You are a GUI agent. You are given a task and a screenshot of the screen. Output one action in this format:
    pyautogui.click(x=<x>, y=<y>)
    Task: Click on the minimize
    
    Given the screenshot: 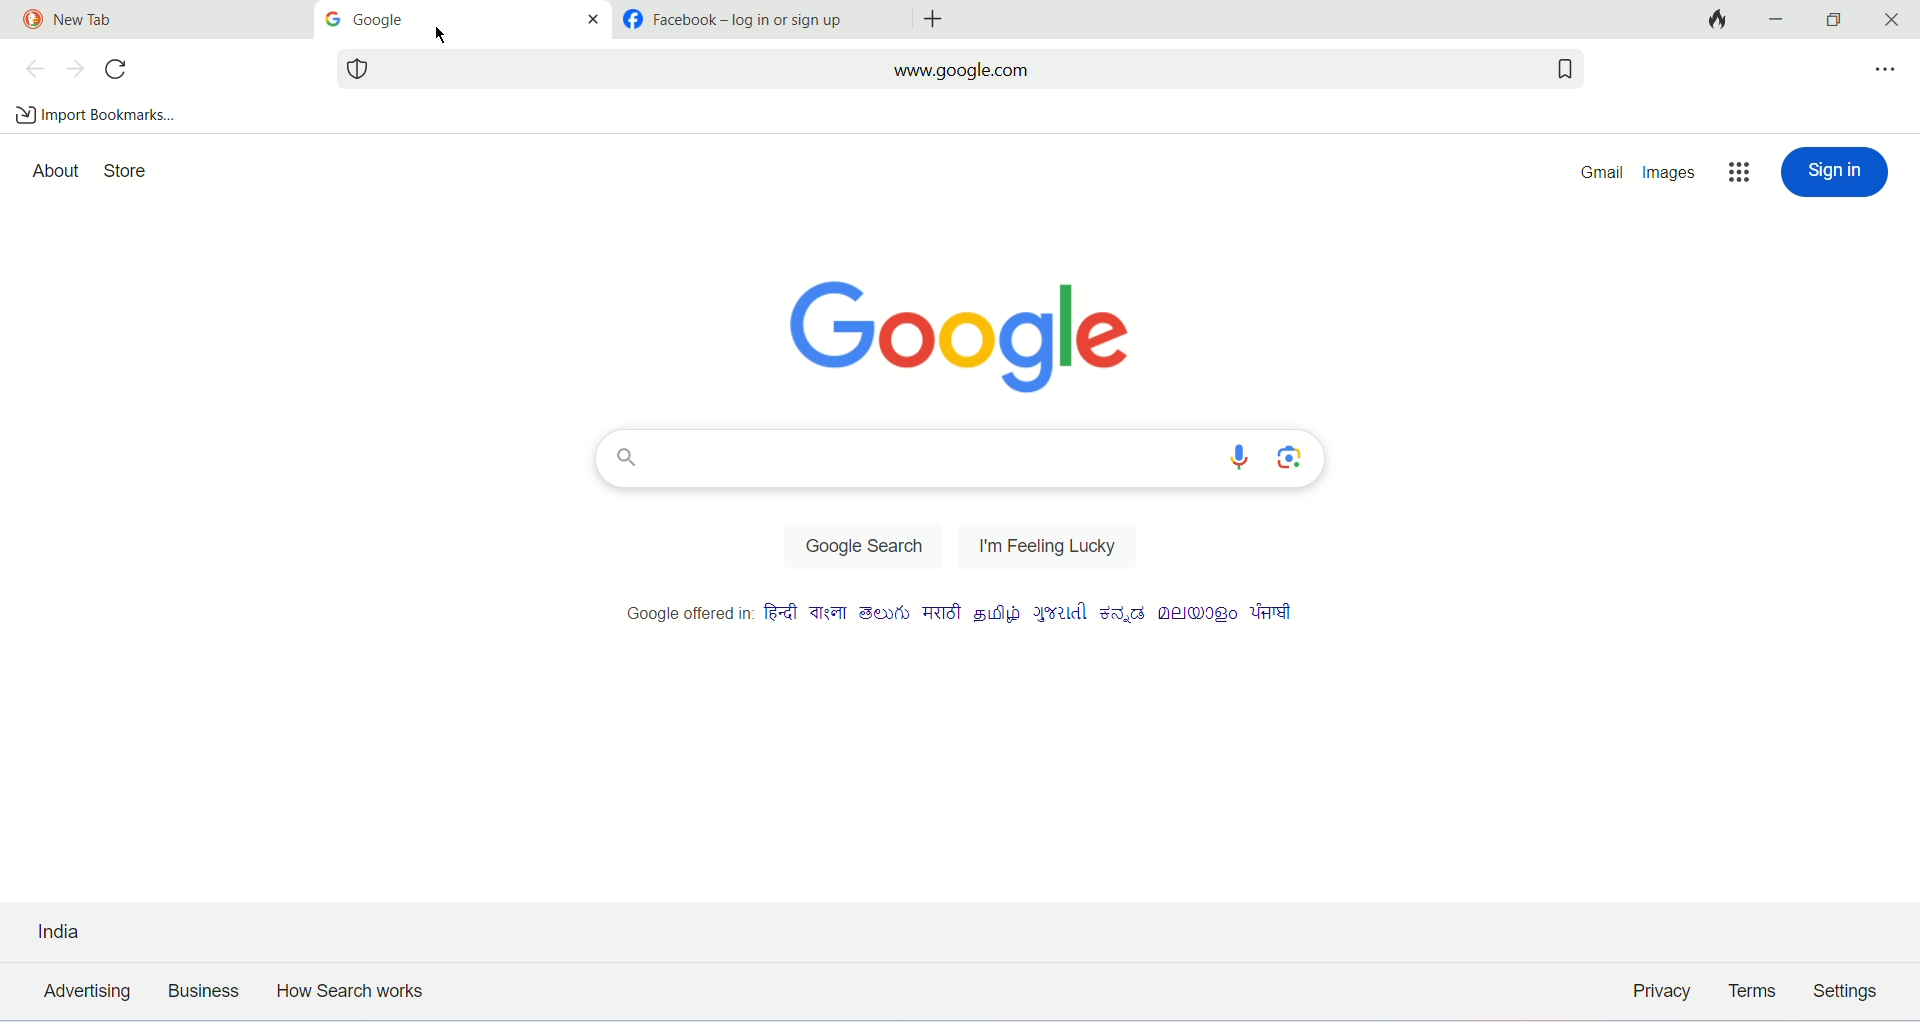 What is the action you would take?
    pyautogui.click(x=1777, y=19)
    